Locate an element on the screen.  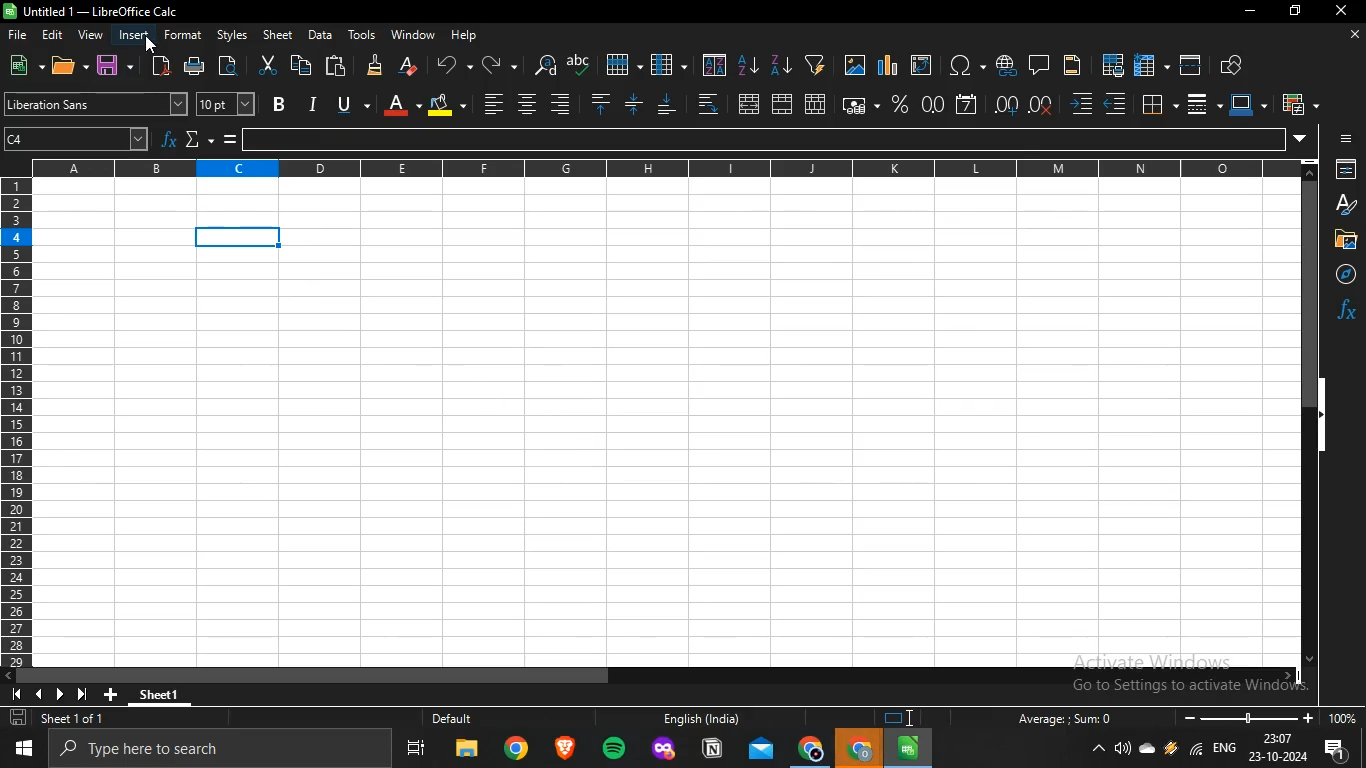
center vertically is located at coordinates (633, 103).